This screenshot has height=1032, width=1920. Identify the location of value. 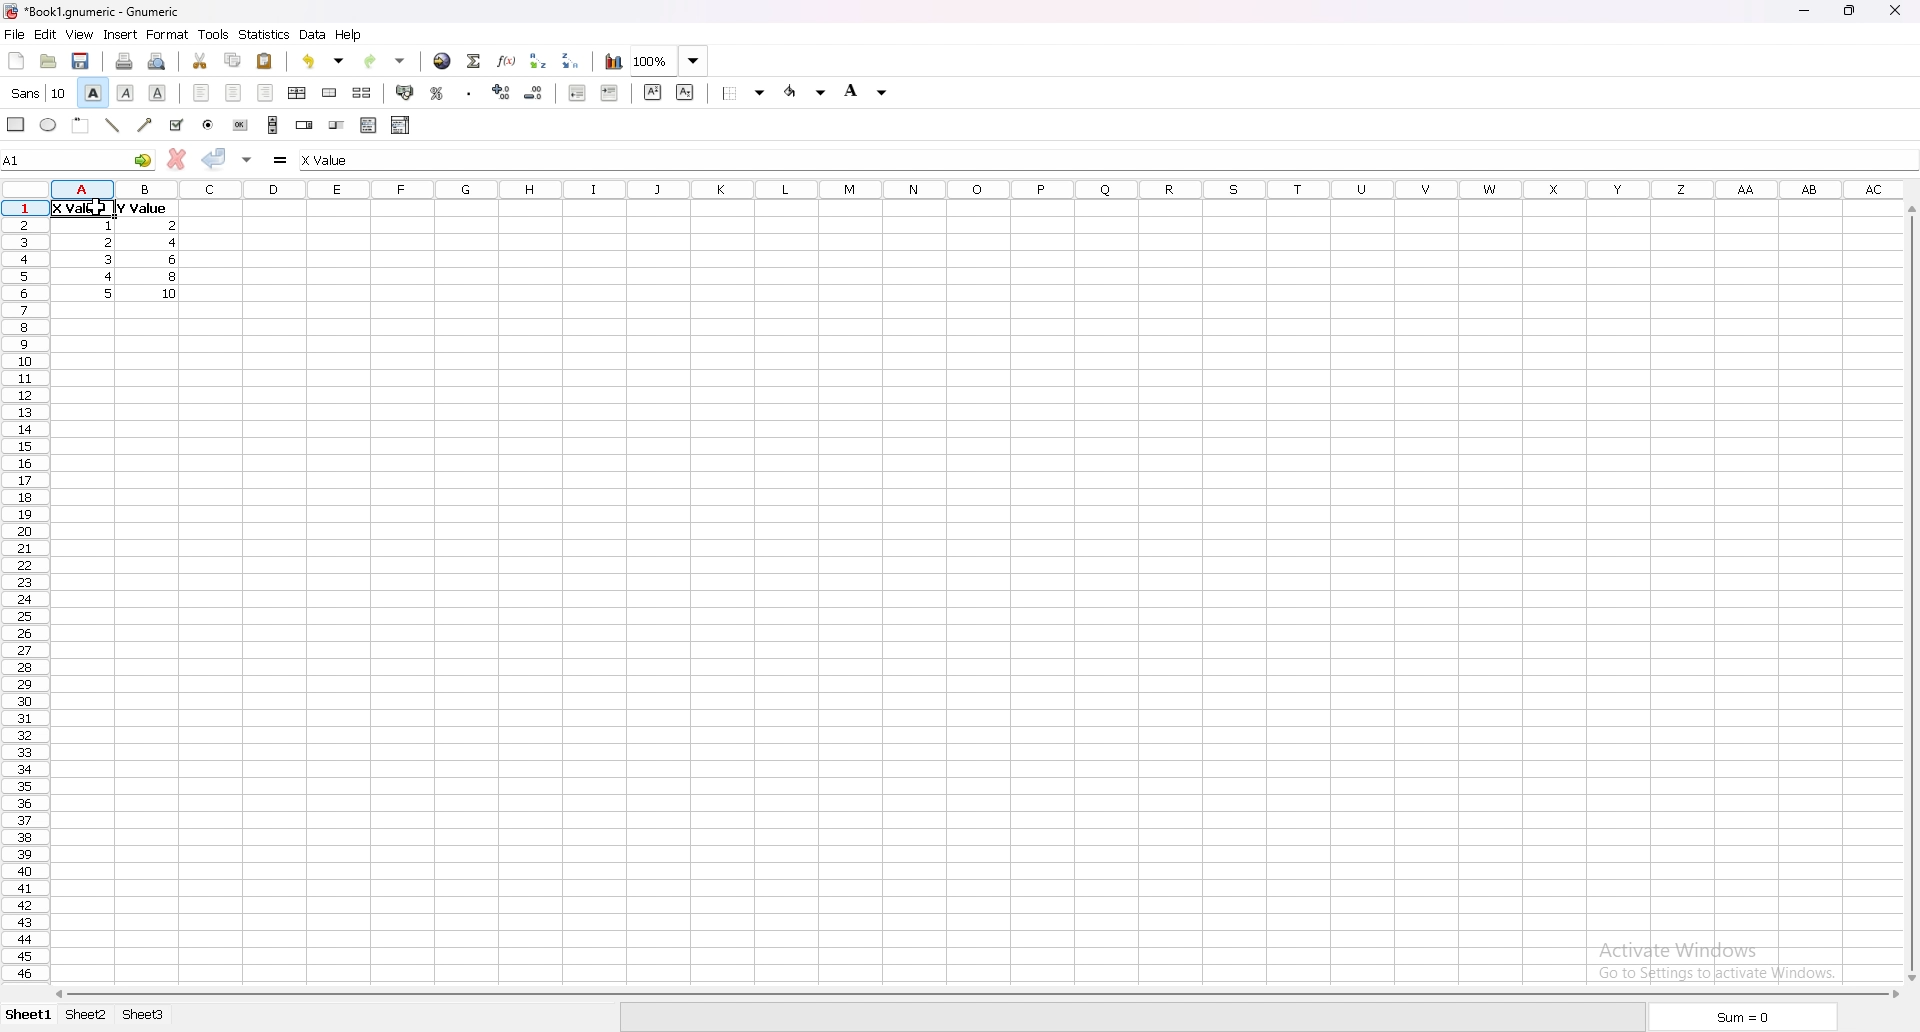
(178, 243).